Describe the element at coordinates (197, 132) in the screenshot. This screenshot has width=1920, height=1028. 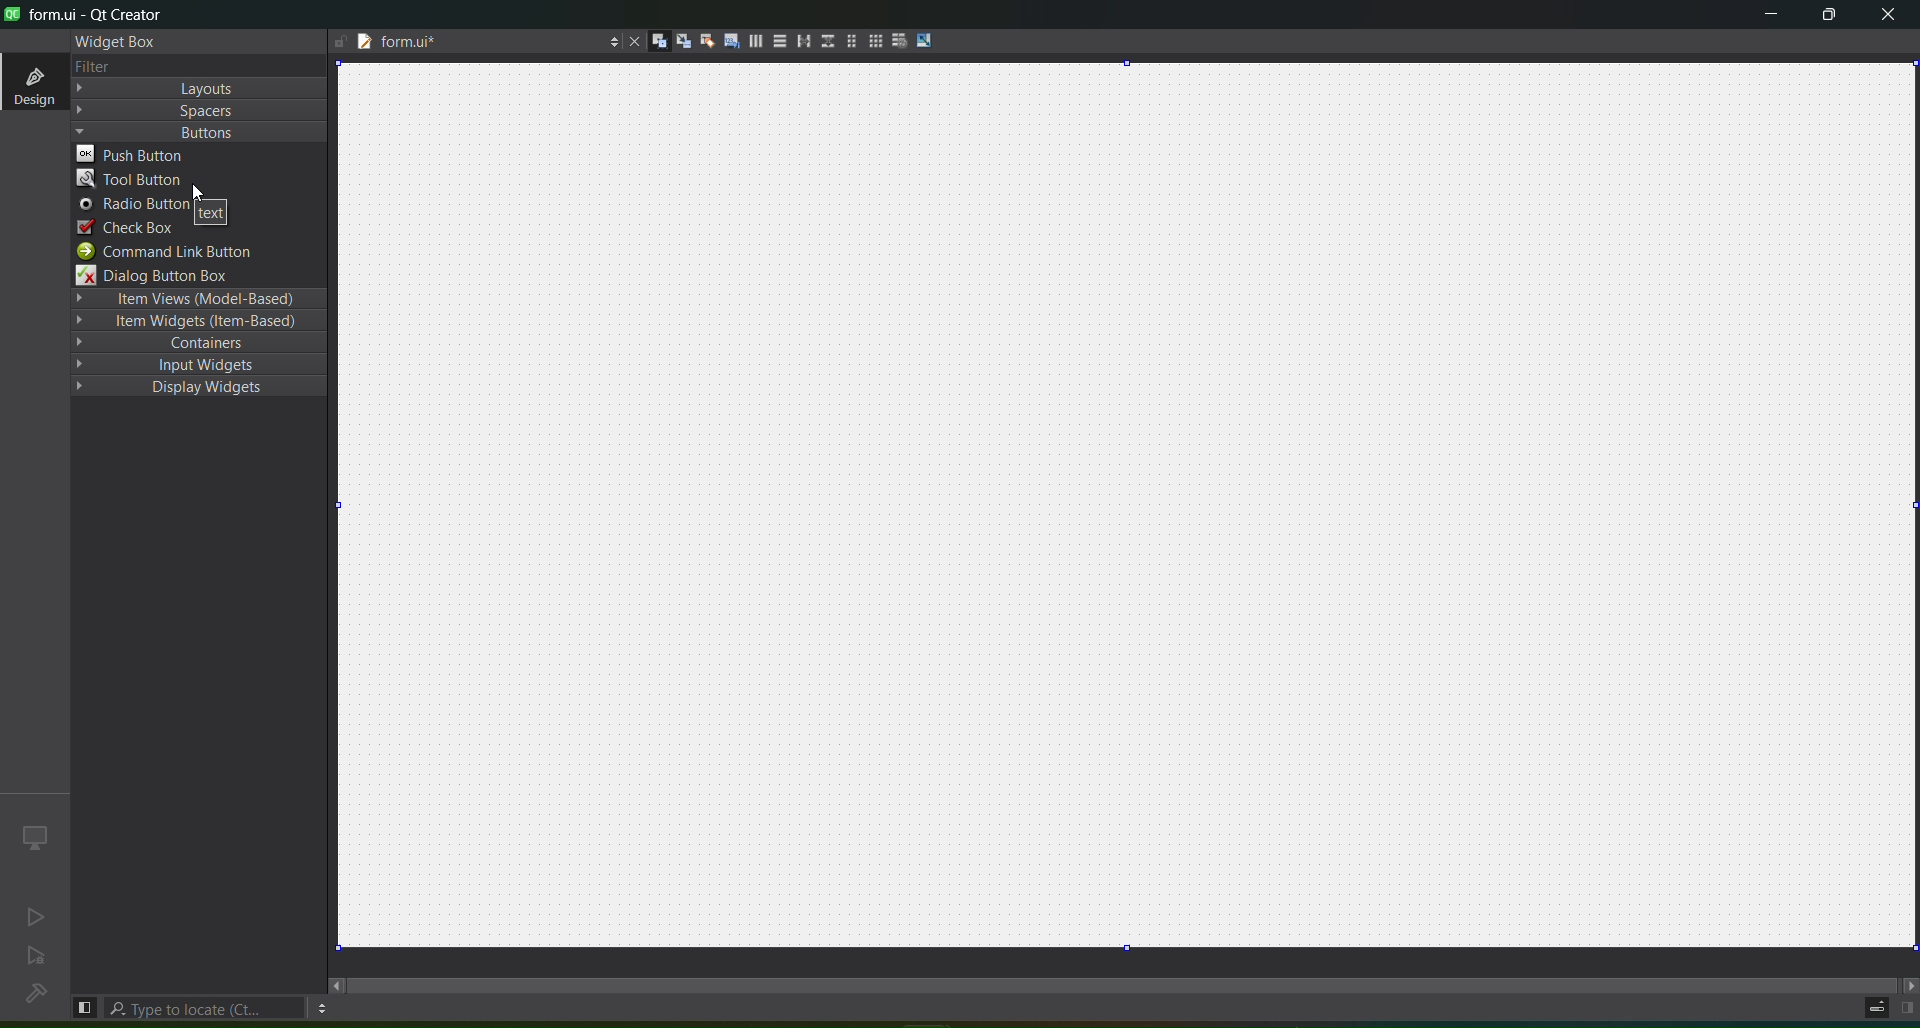
I see `Buttons` at that location.